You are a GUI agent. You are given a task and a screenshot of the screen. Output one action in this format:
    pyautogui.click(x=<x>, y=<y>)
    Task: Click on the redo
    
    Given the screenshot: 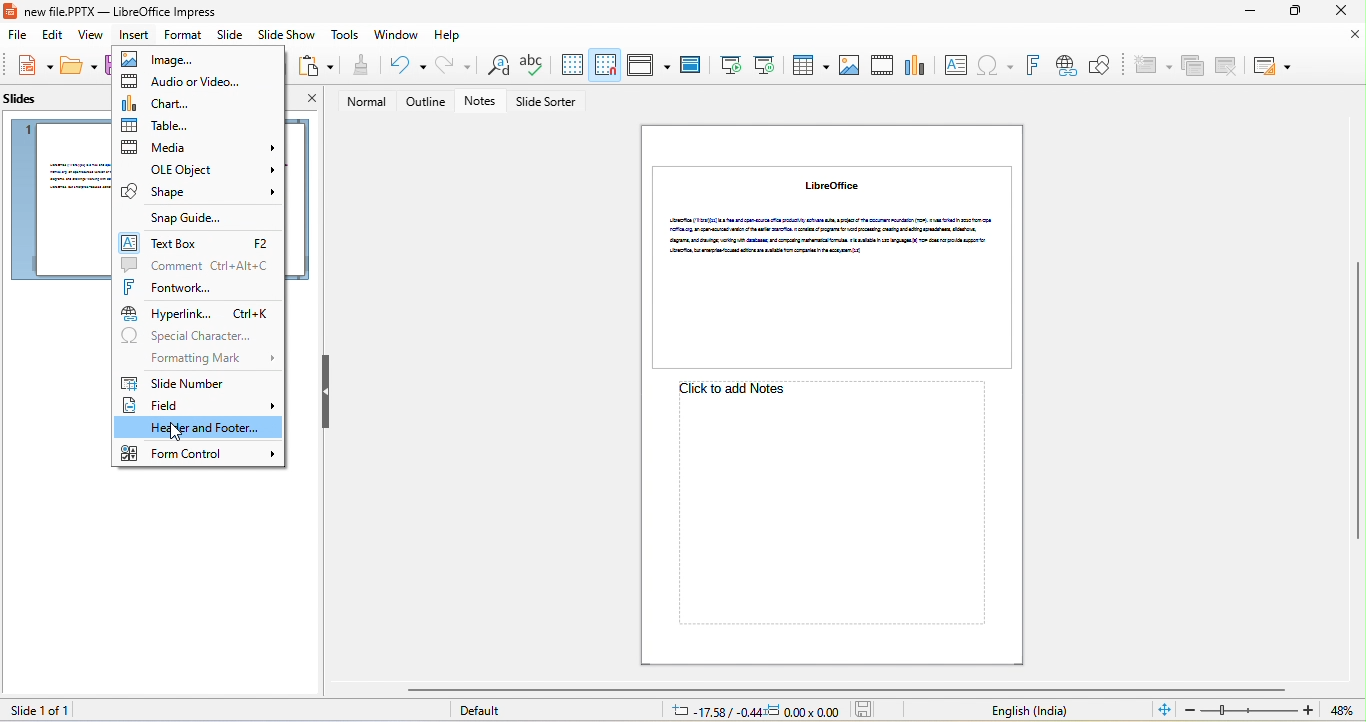 What is the action you would take?
    pyautogui.click(x=454, y=65)
    